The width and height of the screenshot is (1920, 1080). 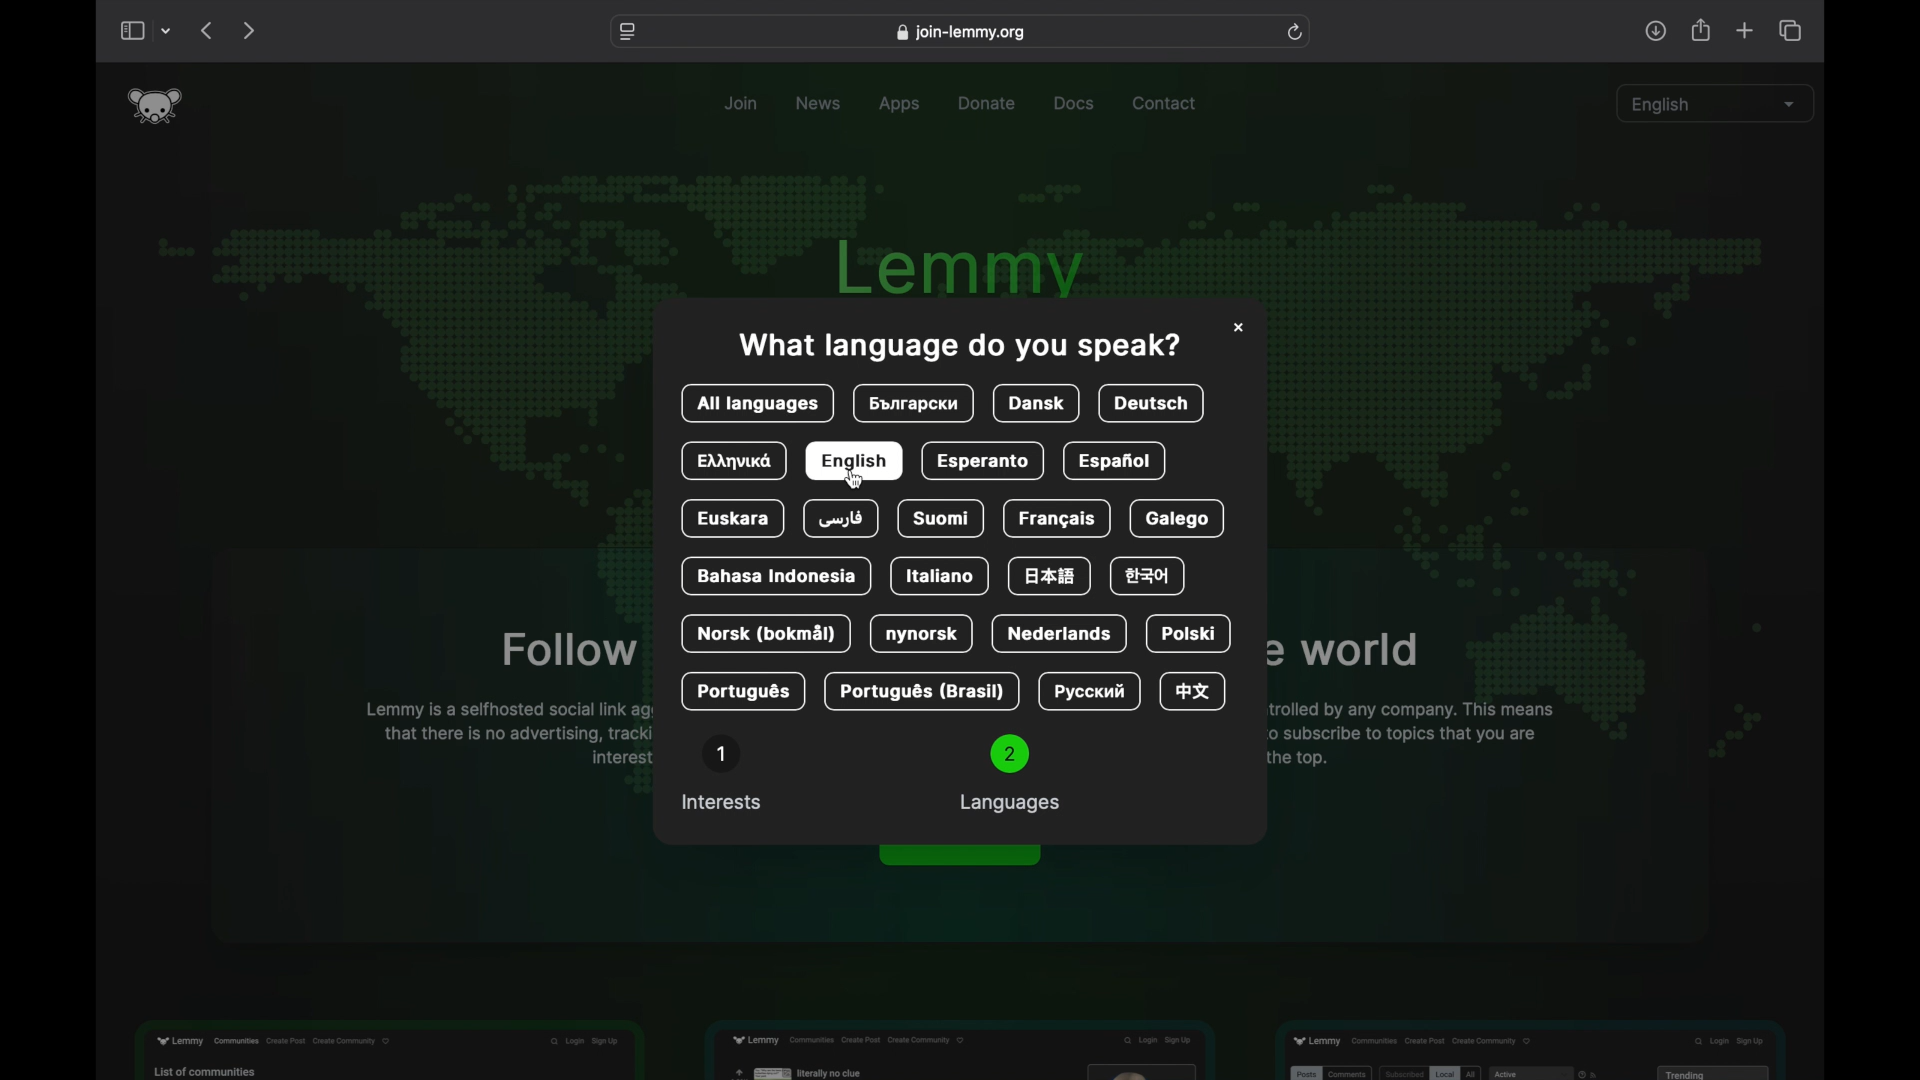 What do you see at coordinates (504, 735) in the screenshot?
I see `obscure text` at bounding box center [504, 735].